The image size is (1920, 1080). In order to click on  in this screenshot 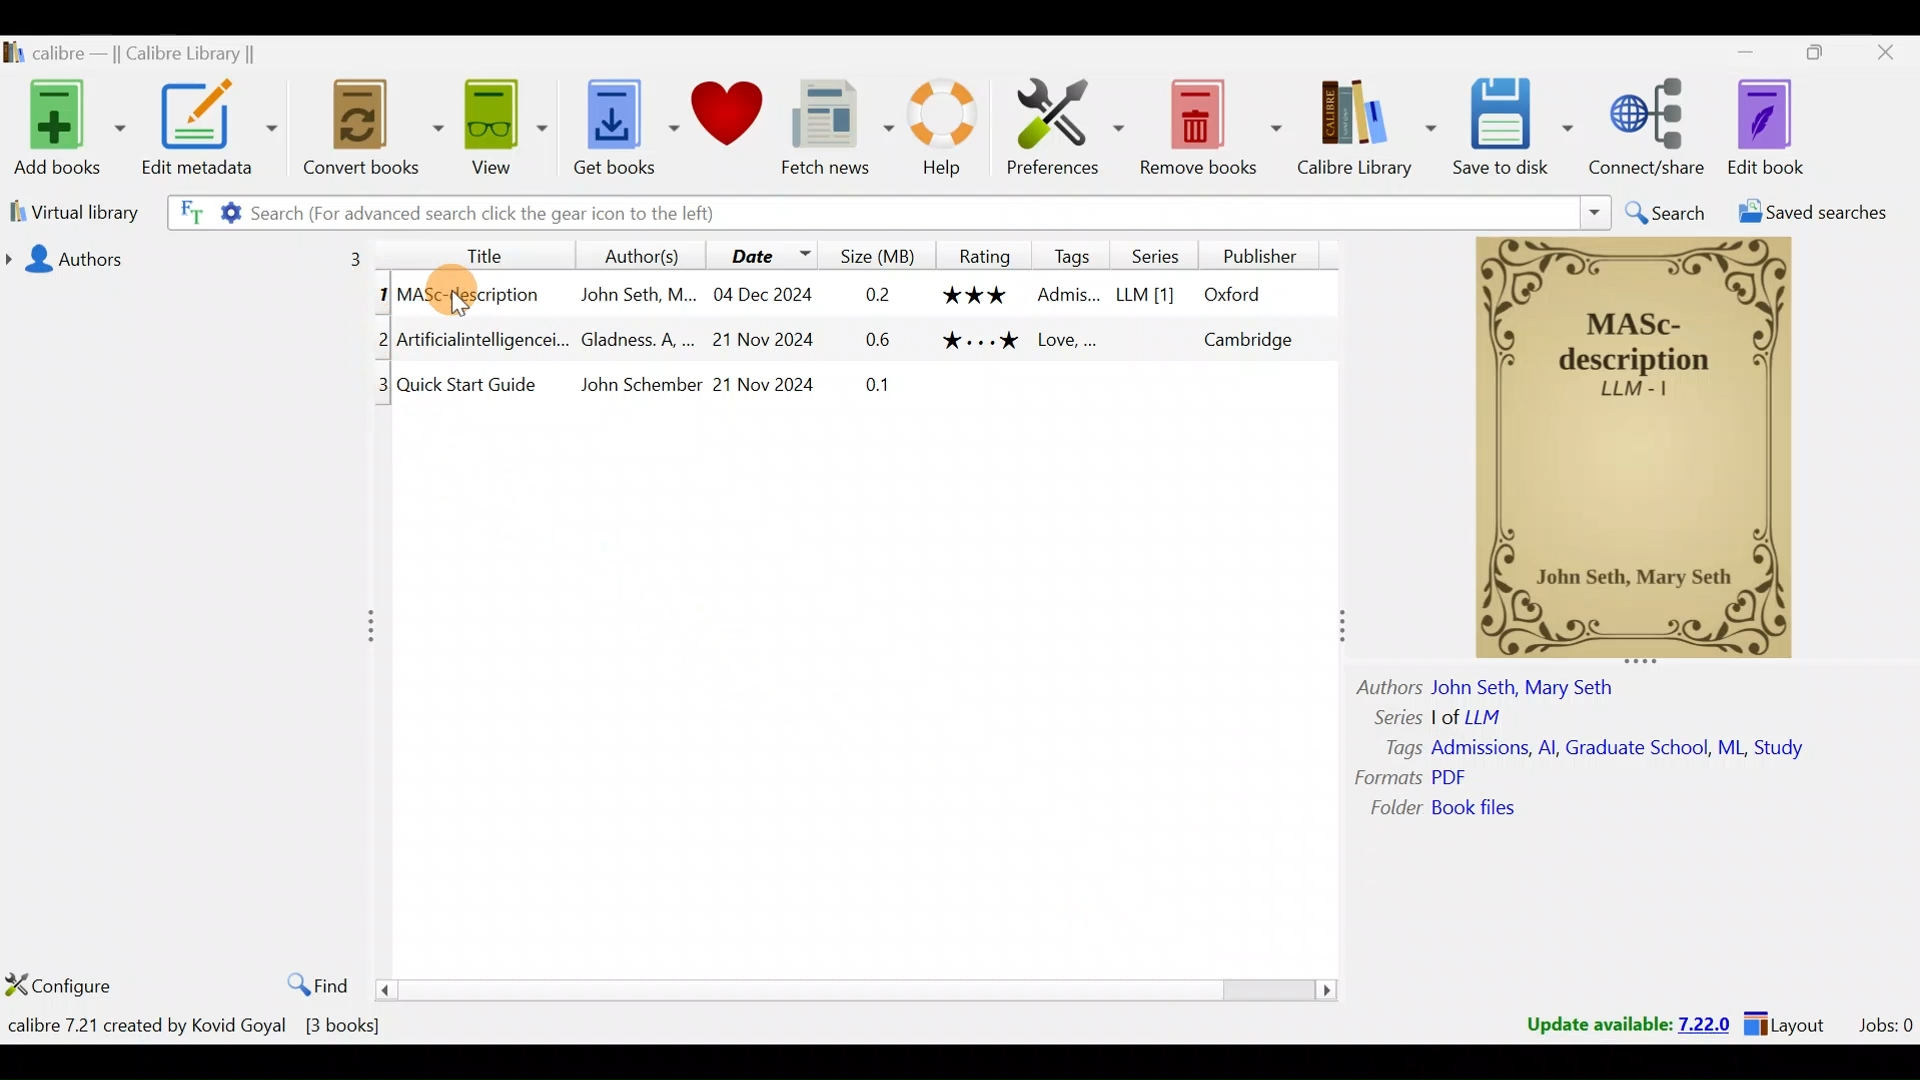, I will do `click(1389, 689)`.